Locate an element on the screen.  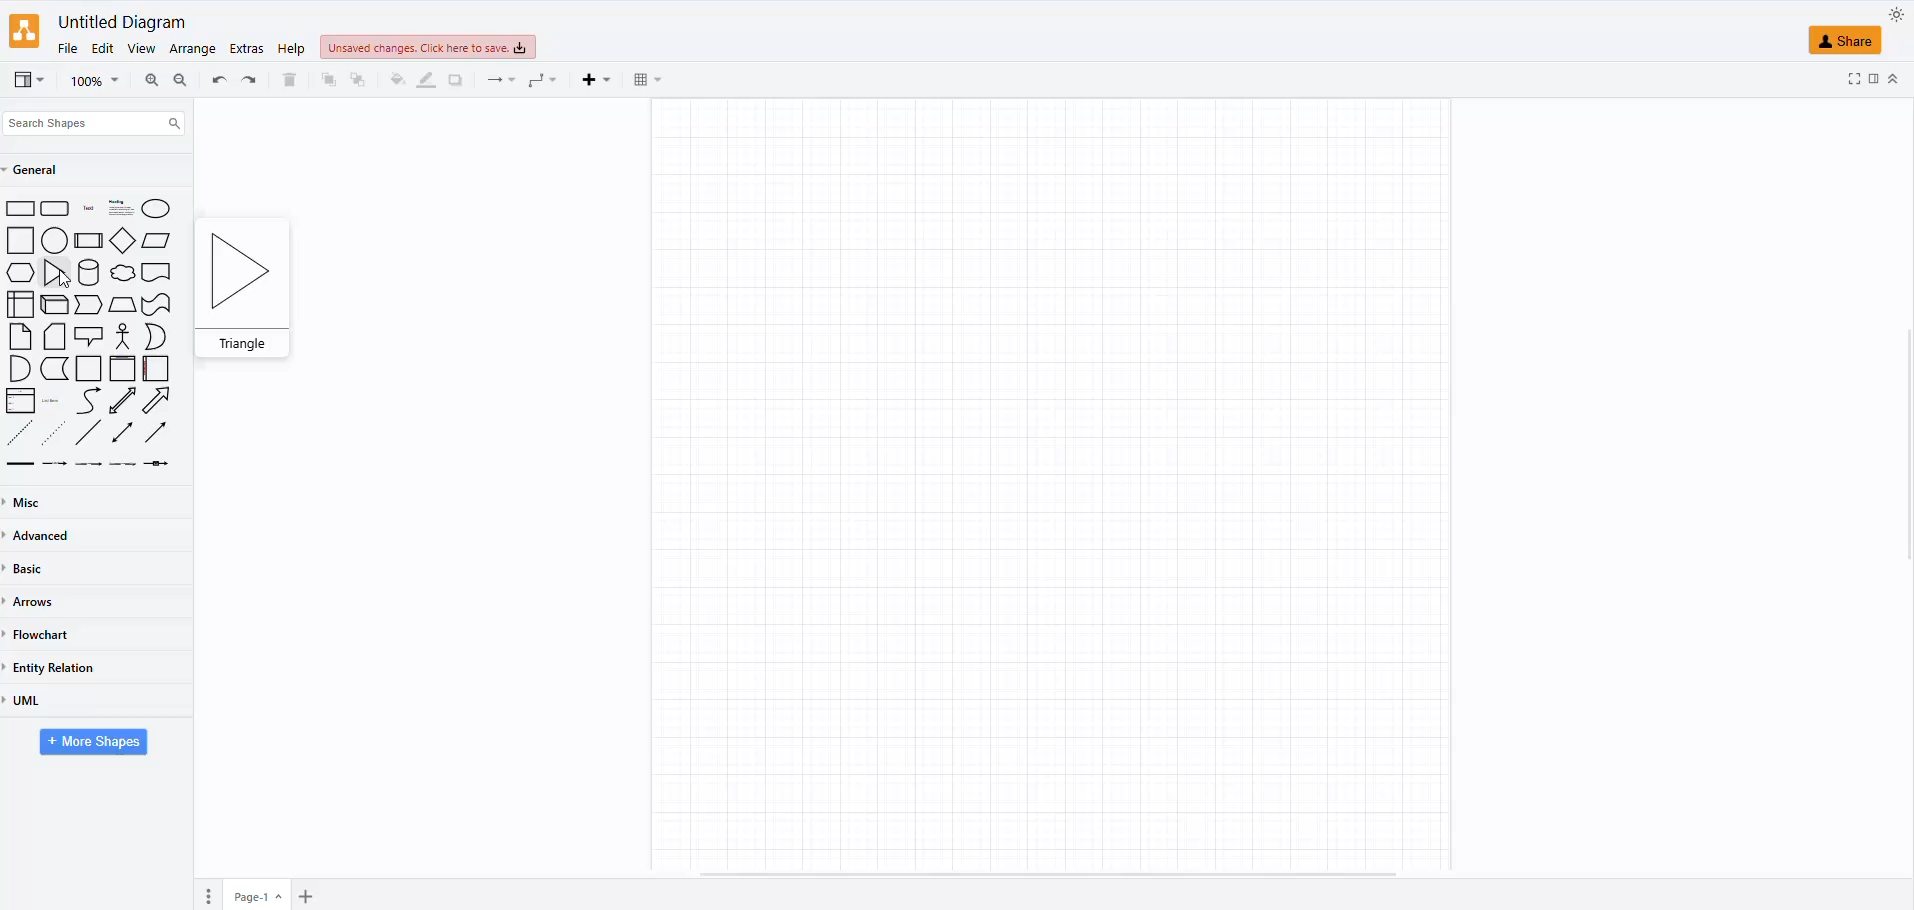
Polygon is located at coordinates (122, 305).